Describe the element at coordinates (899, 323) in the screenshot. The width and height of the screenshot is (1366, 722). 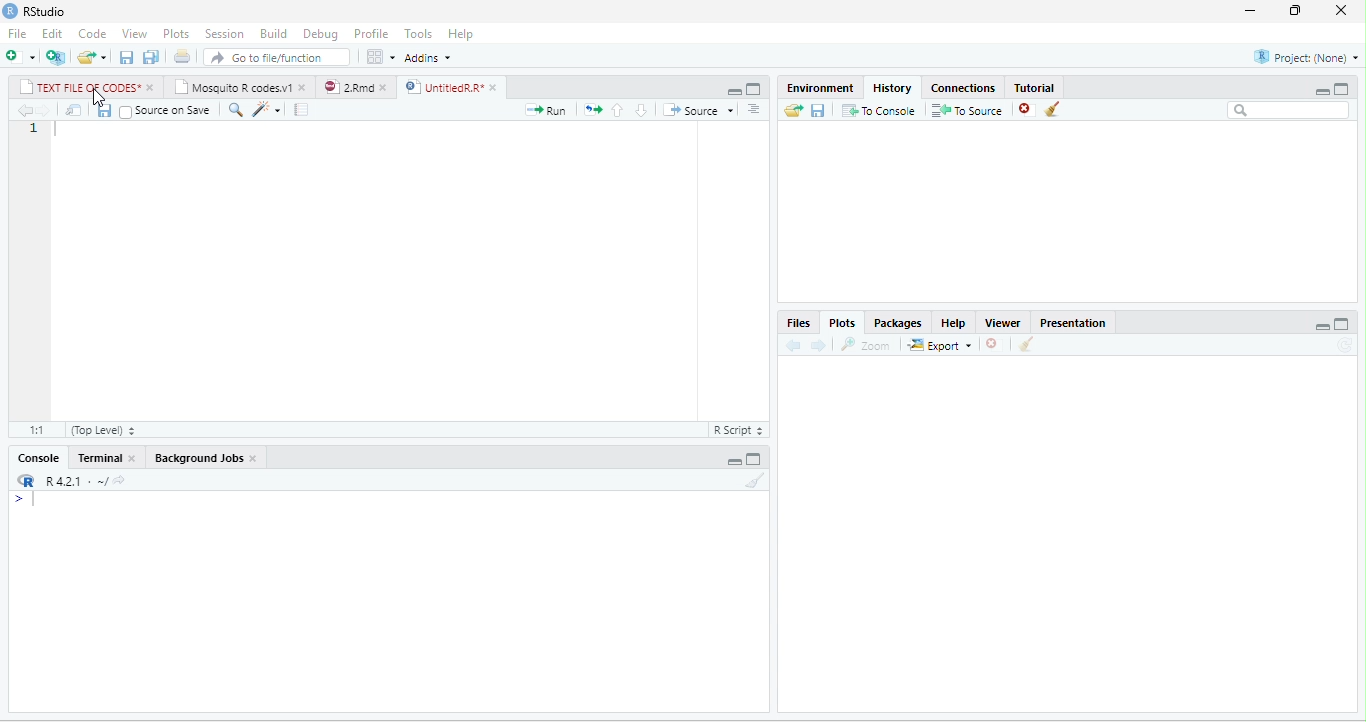
I see `Packages` at that location.